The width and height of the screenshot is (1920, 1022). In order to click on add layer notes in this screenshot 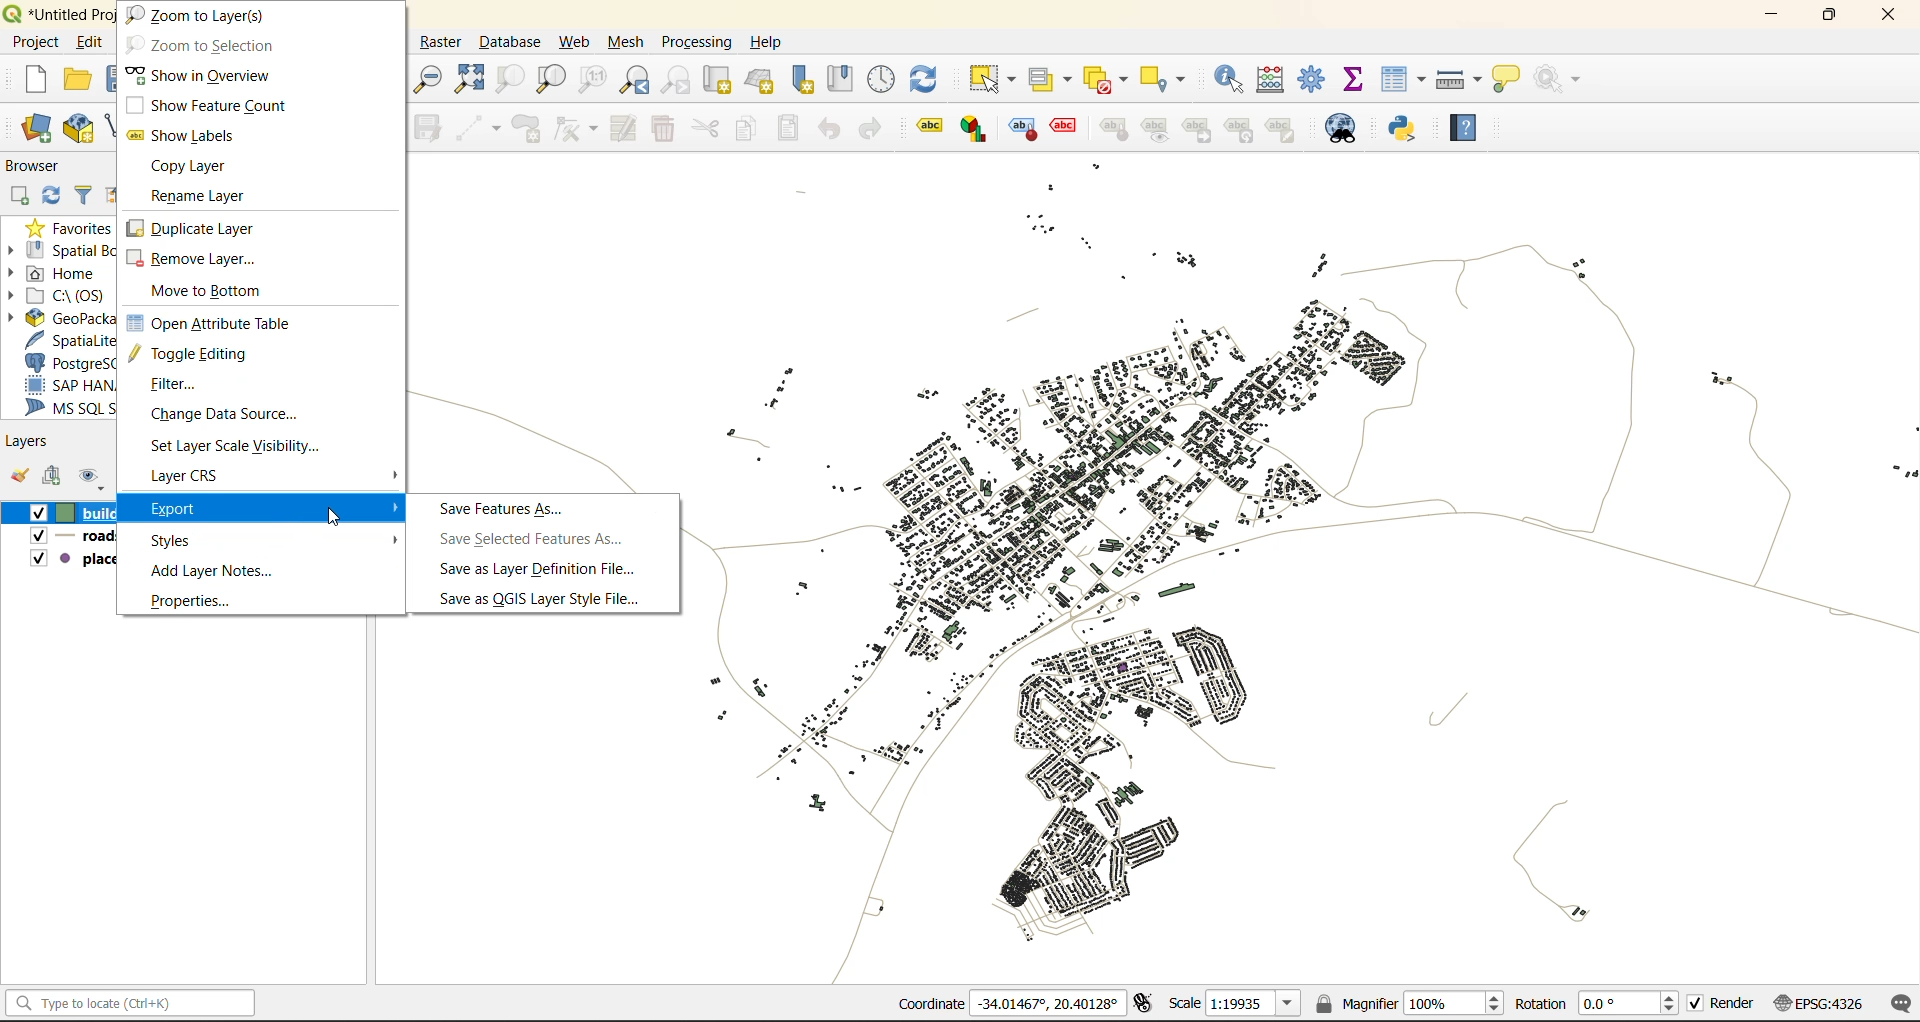, I will do `click(223, 572)`.